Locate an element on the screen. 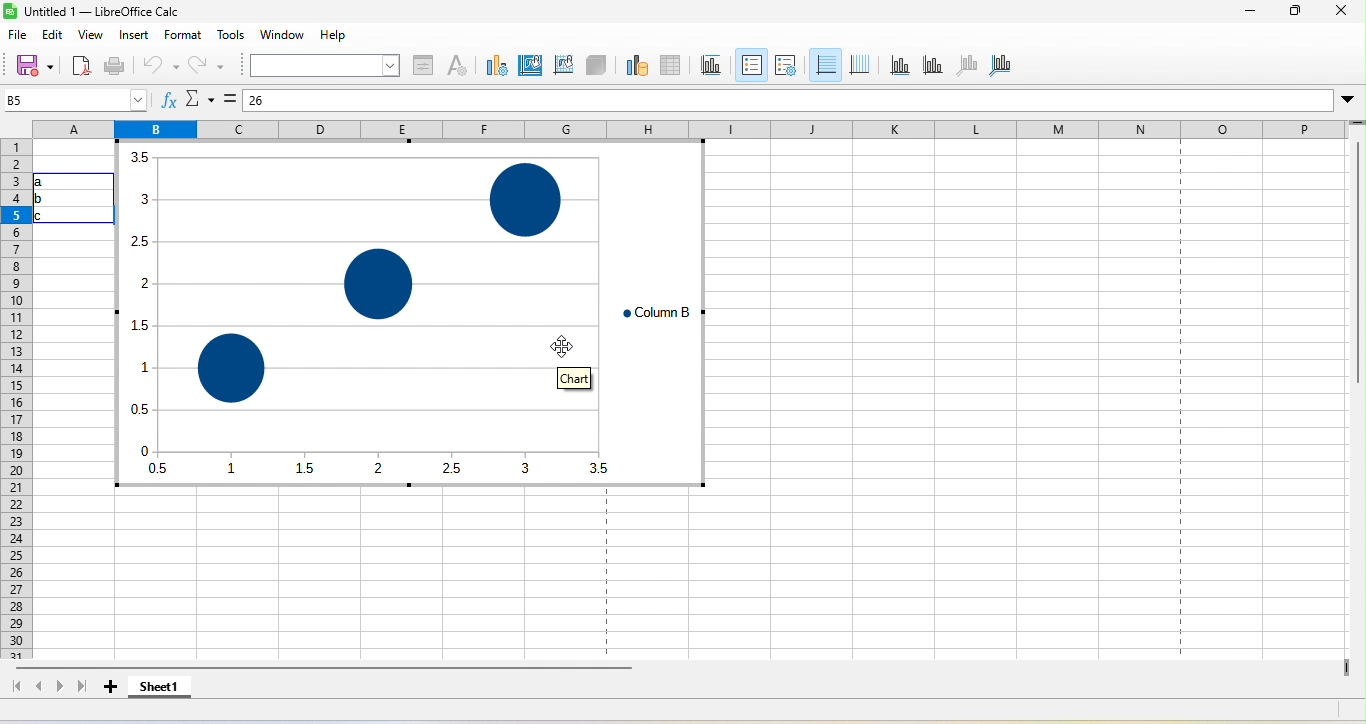  tools is located at coordinates (232, 36).